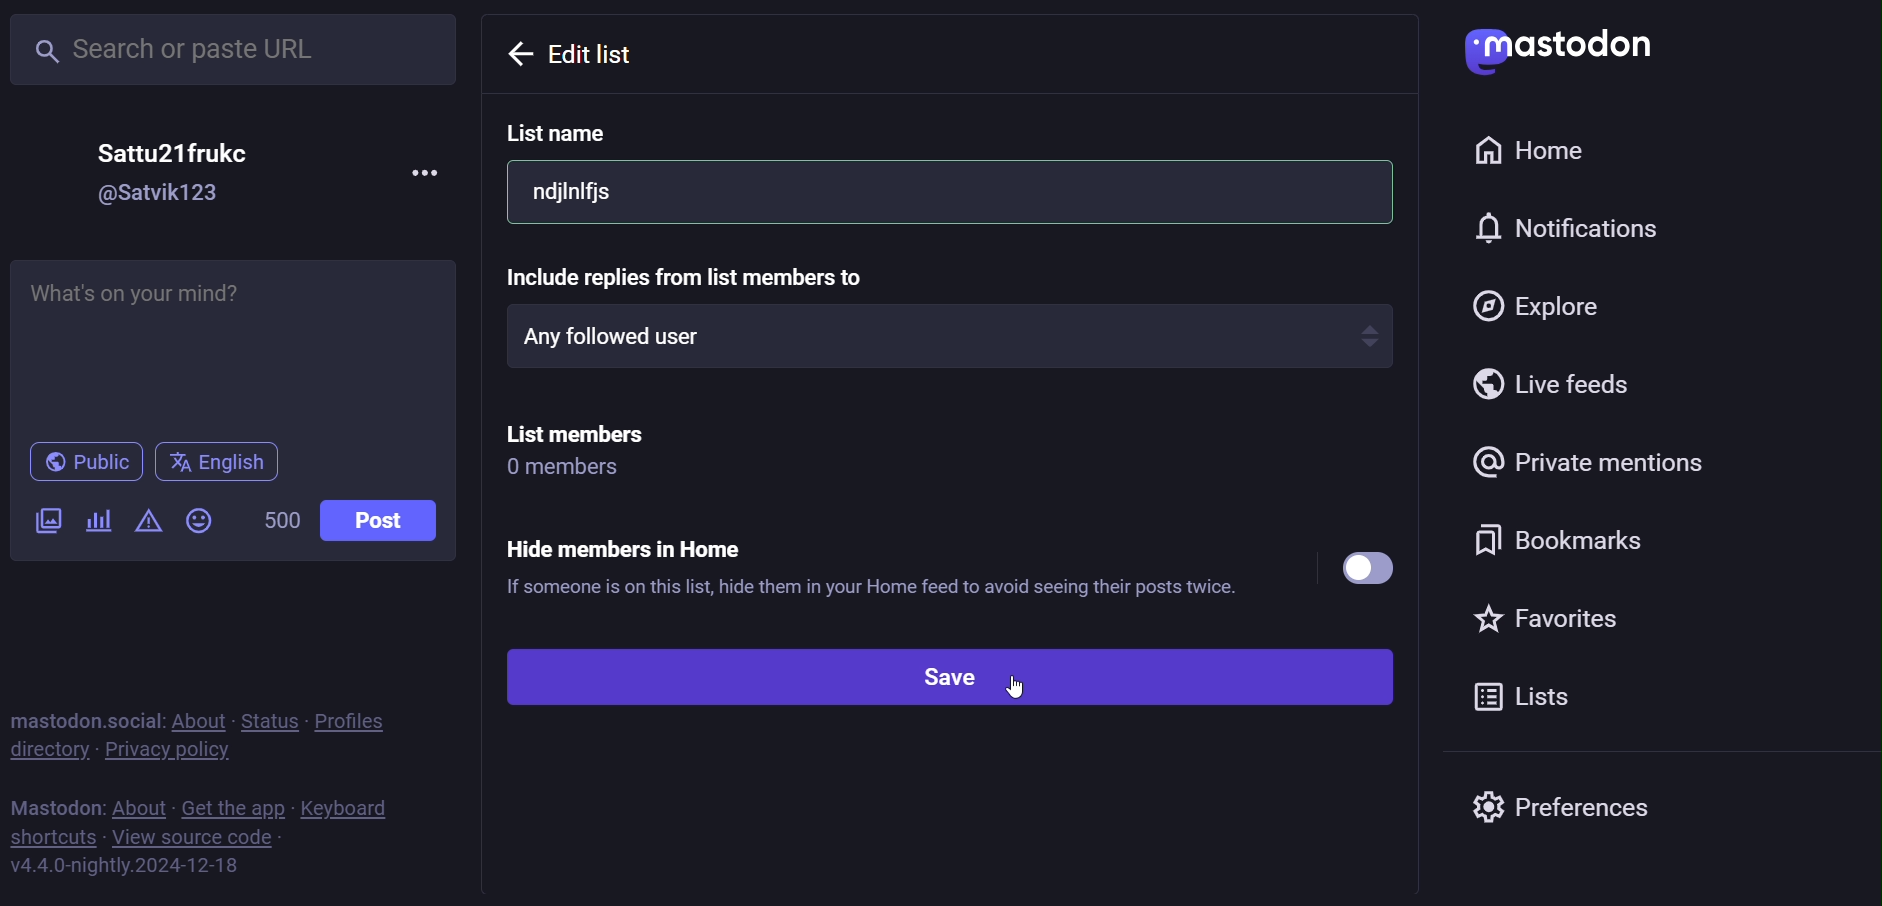 This screenshot has width=1882, height=906. Describe the element at coordinates (359, 719) in the screenshot. I see `profiles` at that location.